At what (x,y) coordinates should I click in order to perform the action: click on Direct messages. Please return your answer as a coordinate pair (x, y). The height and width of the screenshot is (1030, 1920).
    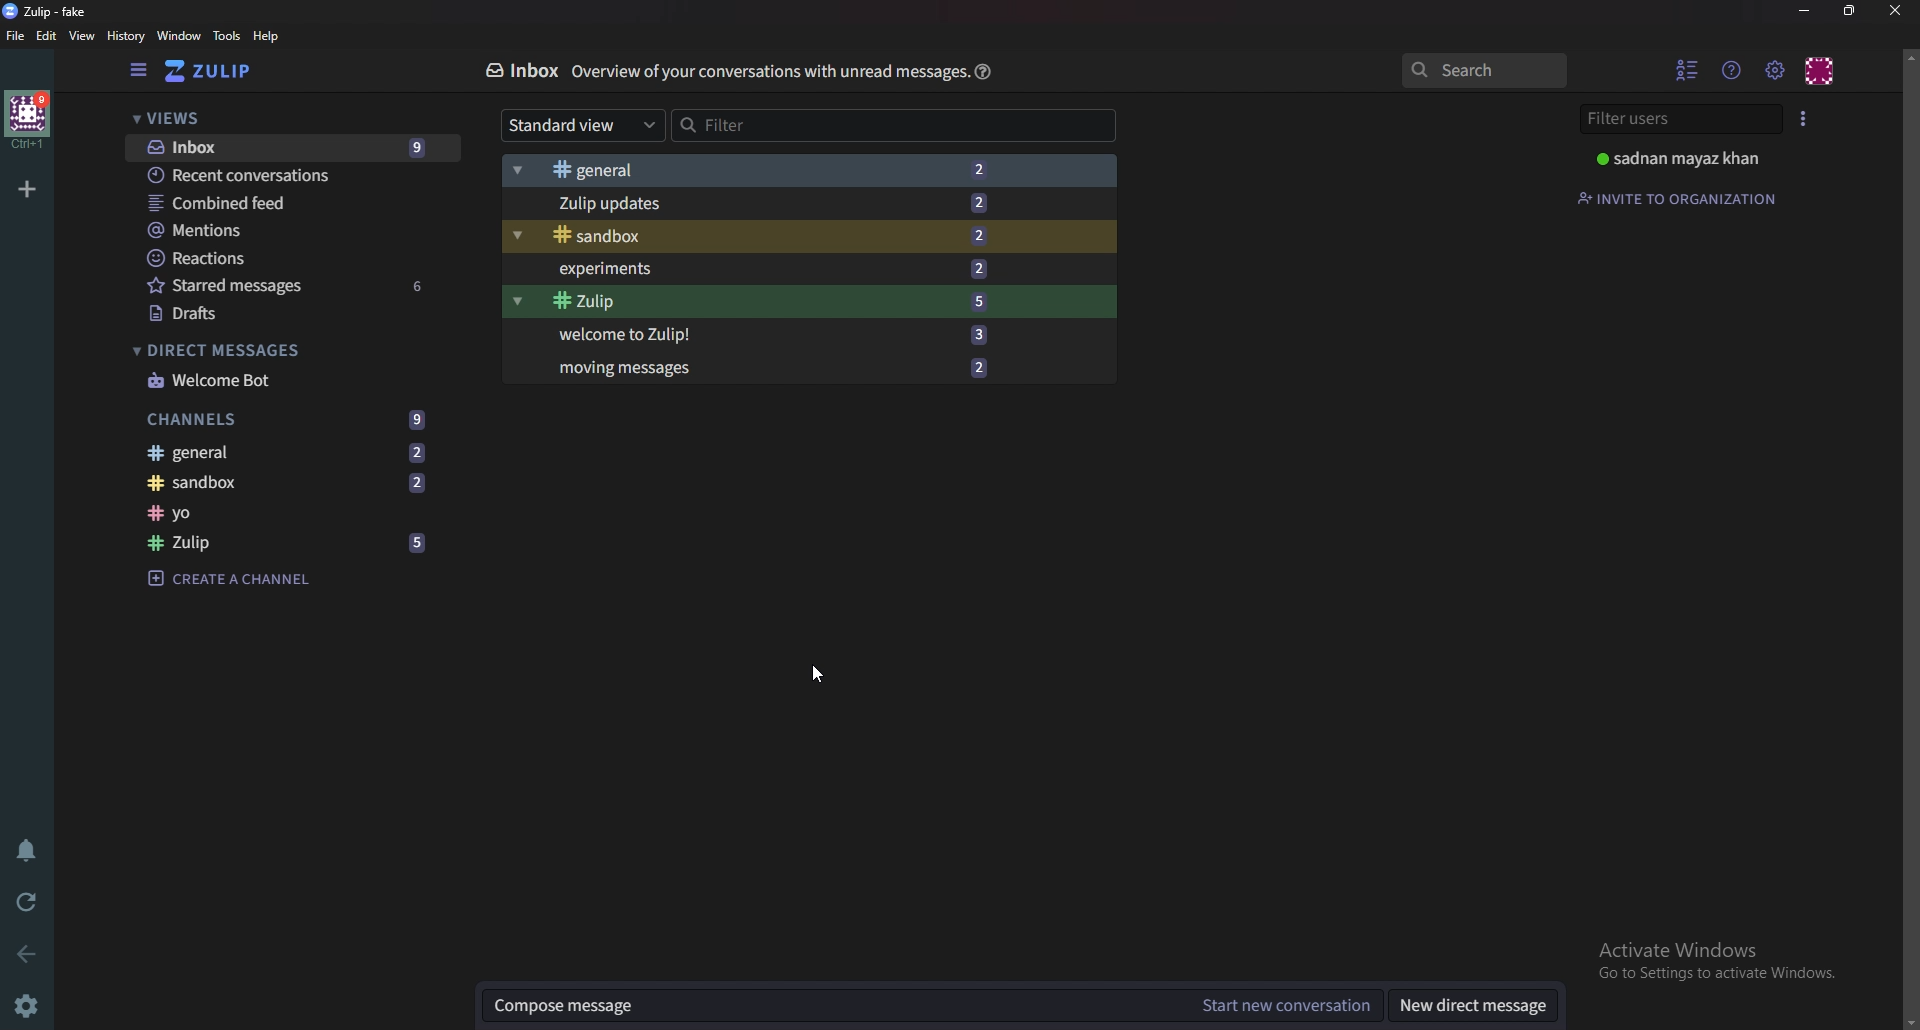
    Looking at the image, I should click on (1477, 1002).